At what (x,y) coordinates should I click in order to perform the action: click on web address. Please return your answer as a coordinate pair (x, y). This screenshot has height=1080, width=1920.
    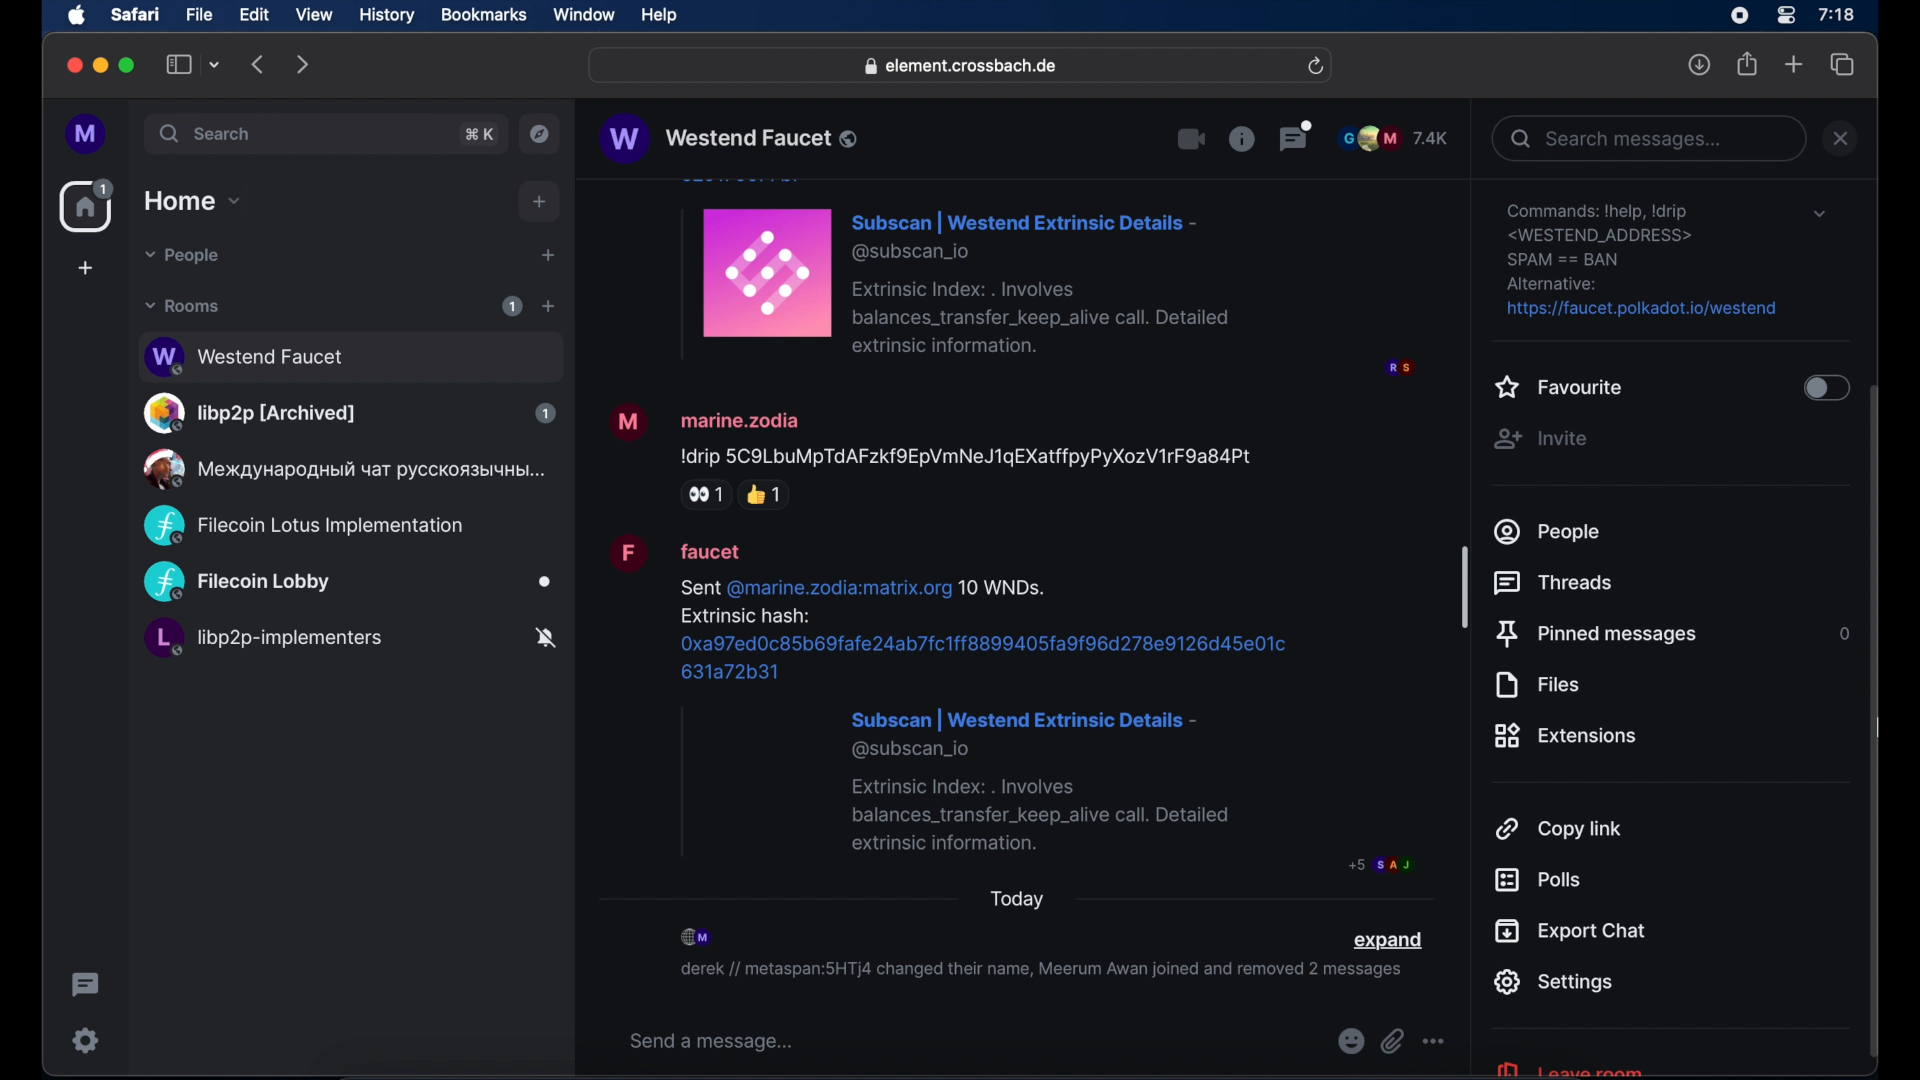
    Looking at the image, I should click on (963, 67).